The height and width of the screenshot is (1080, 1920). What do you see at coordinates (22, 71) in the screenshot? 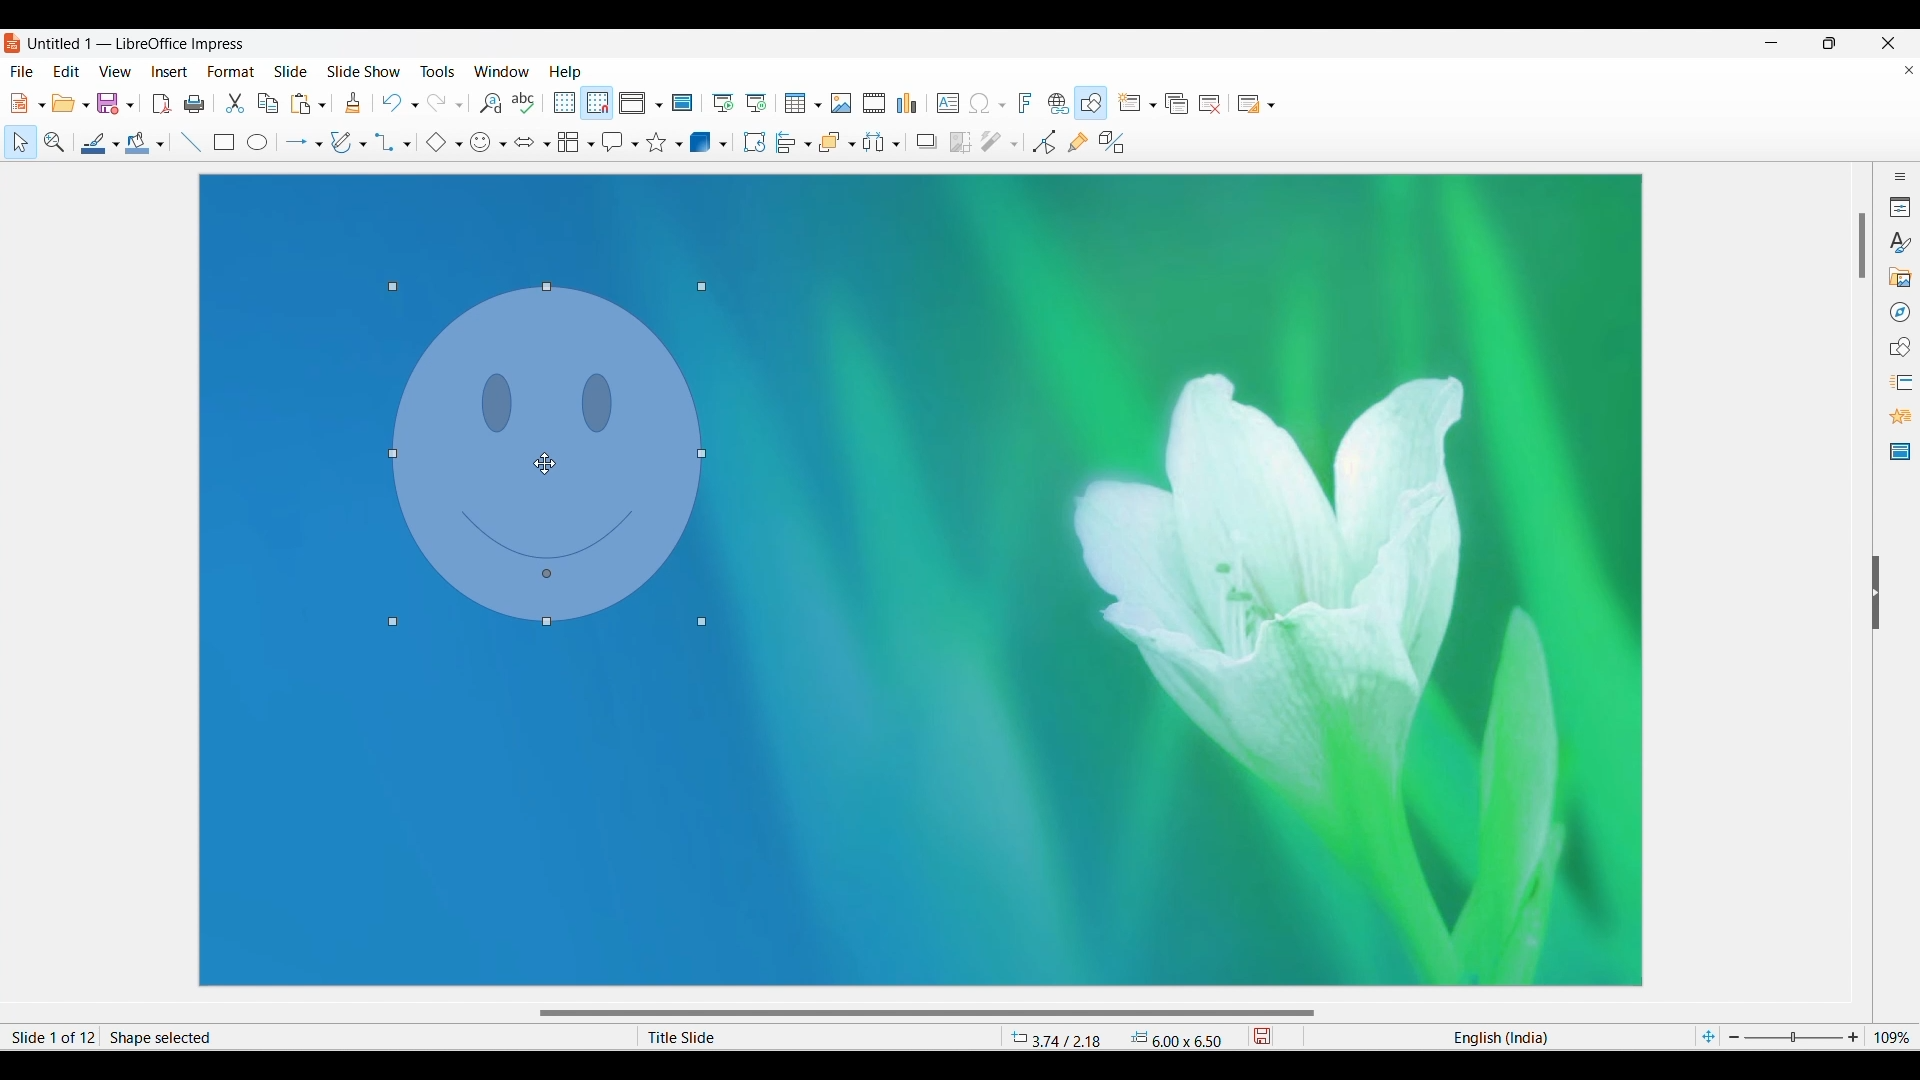
I see `File` at bounding box center [22, 71].